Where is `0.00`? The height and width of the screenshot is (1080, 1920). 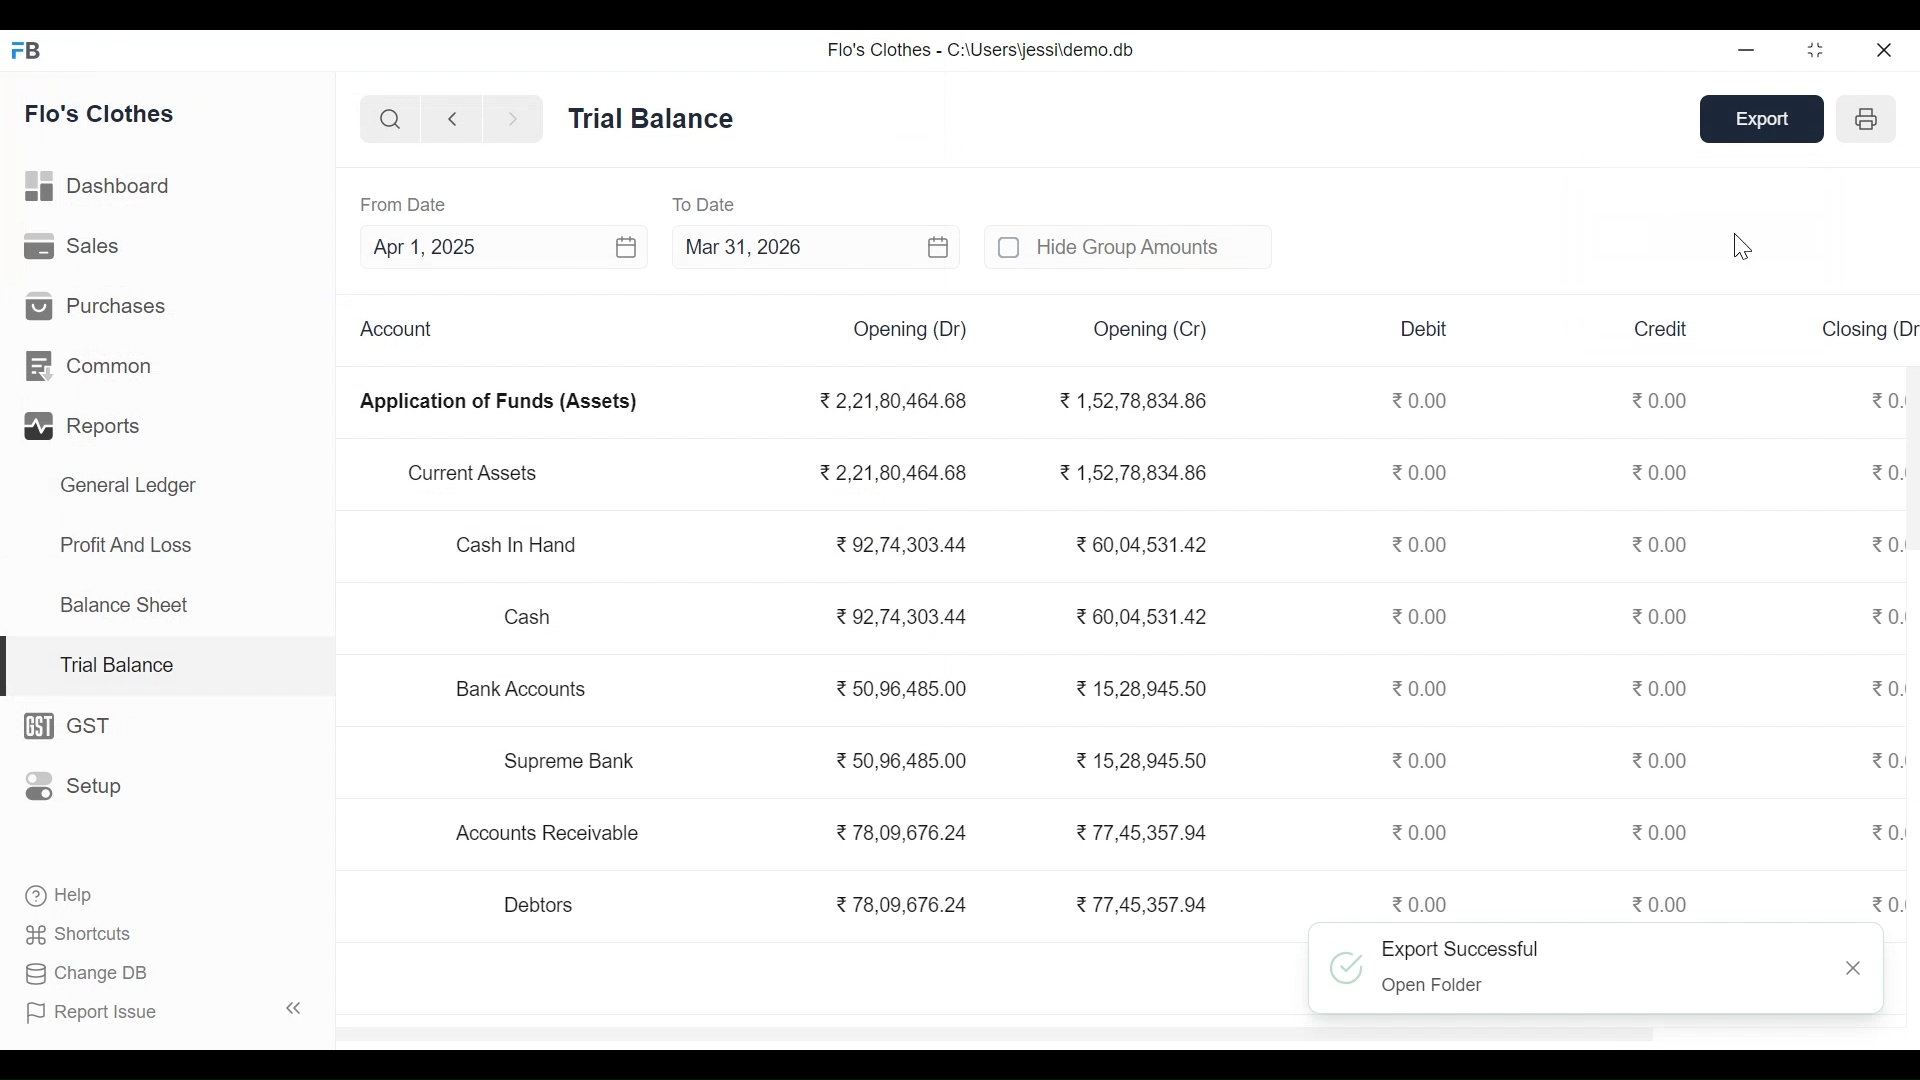 0.00 is located at coordinates (1660, 760).